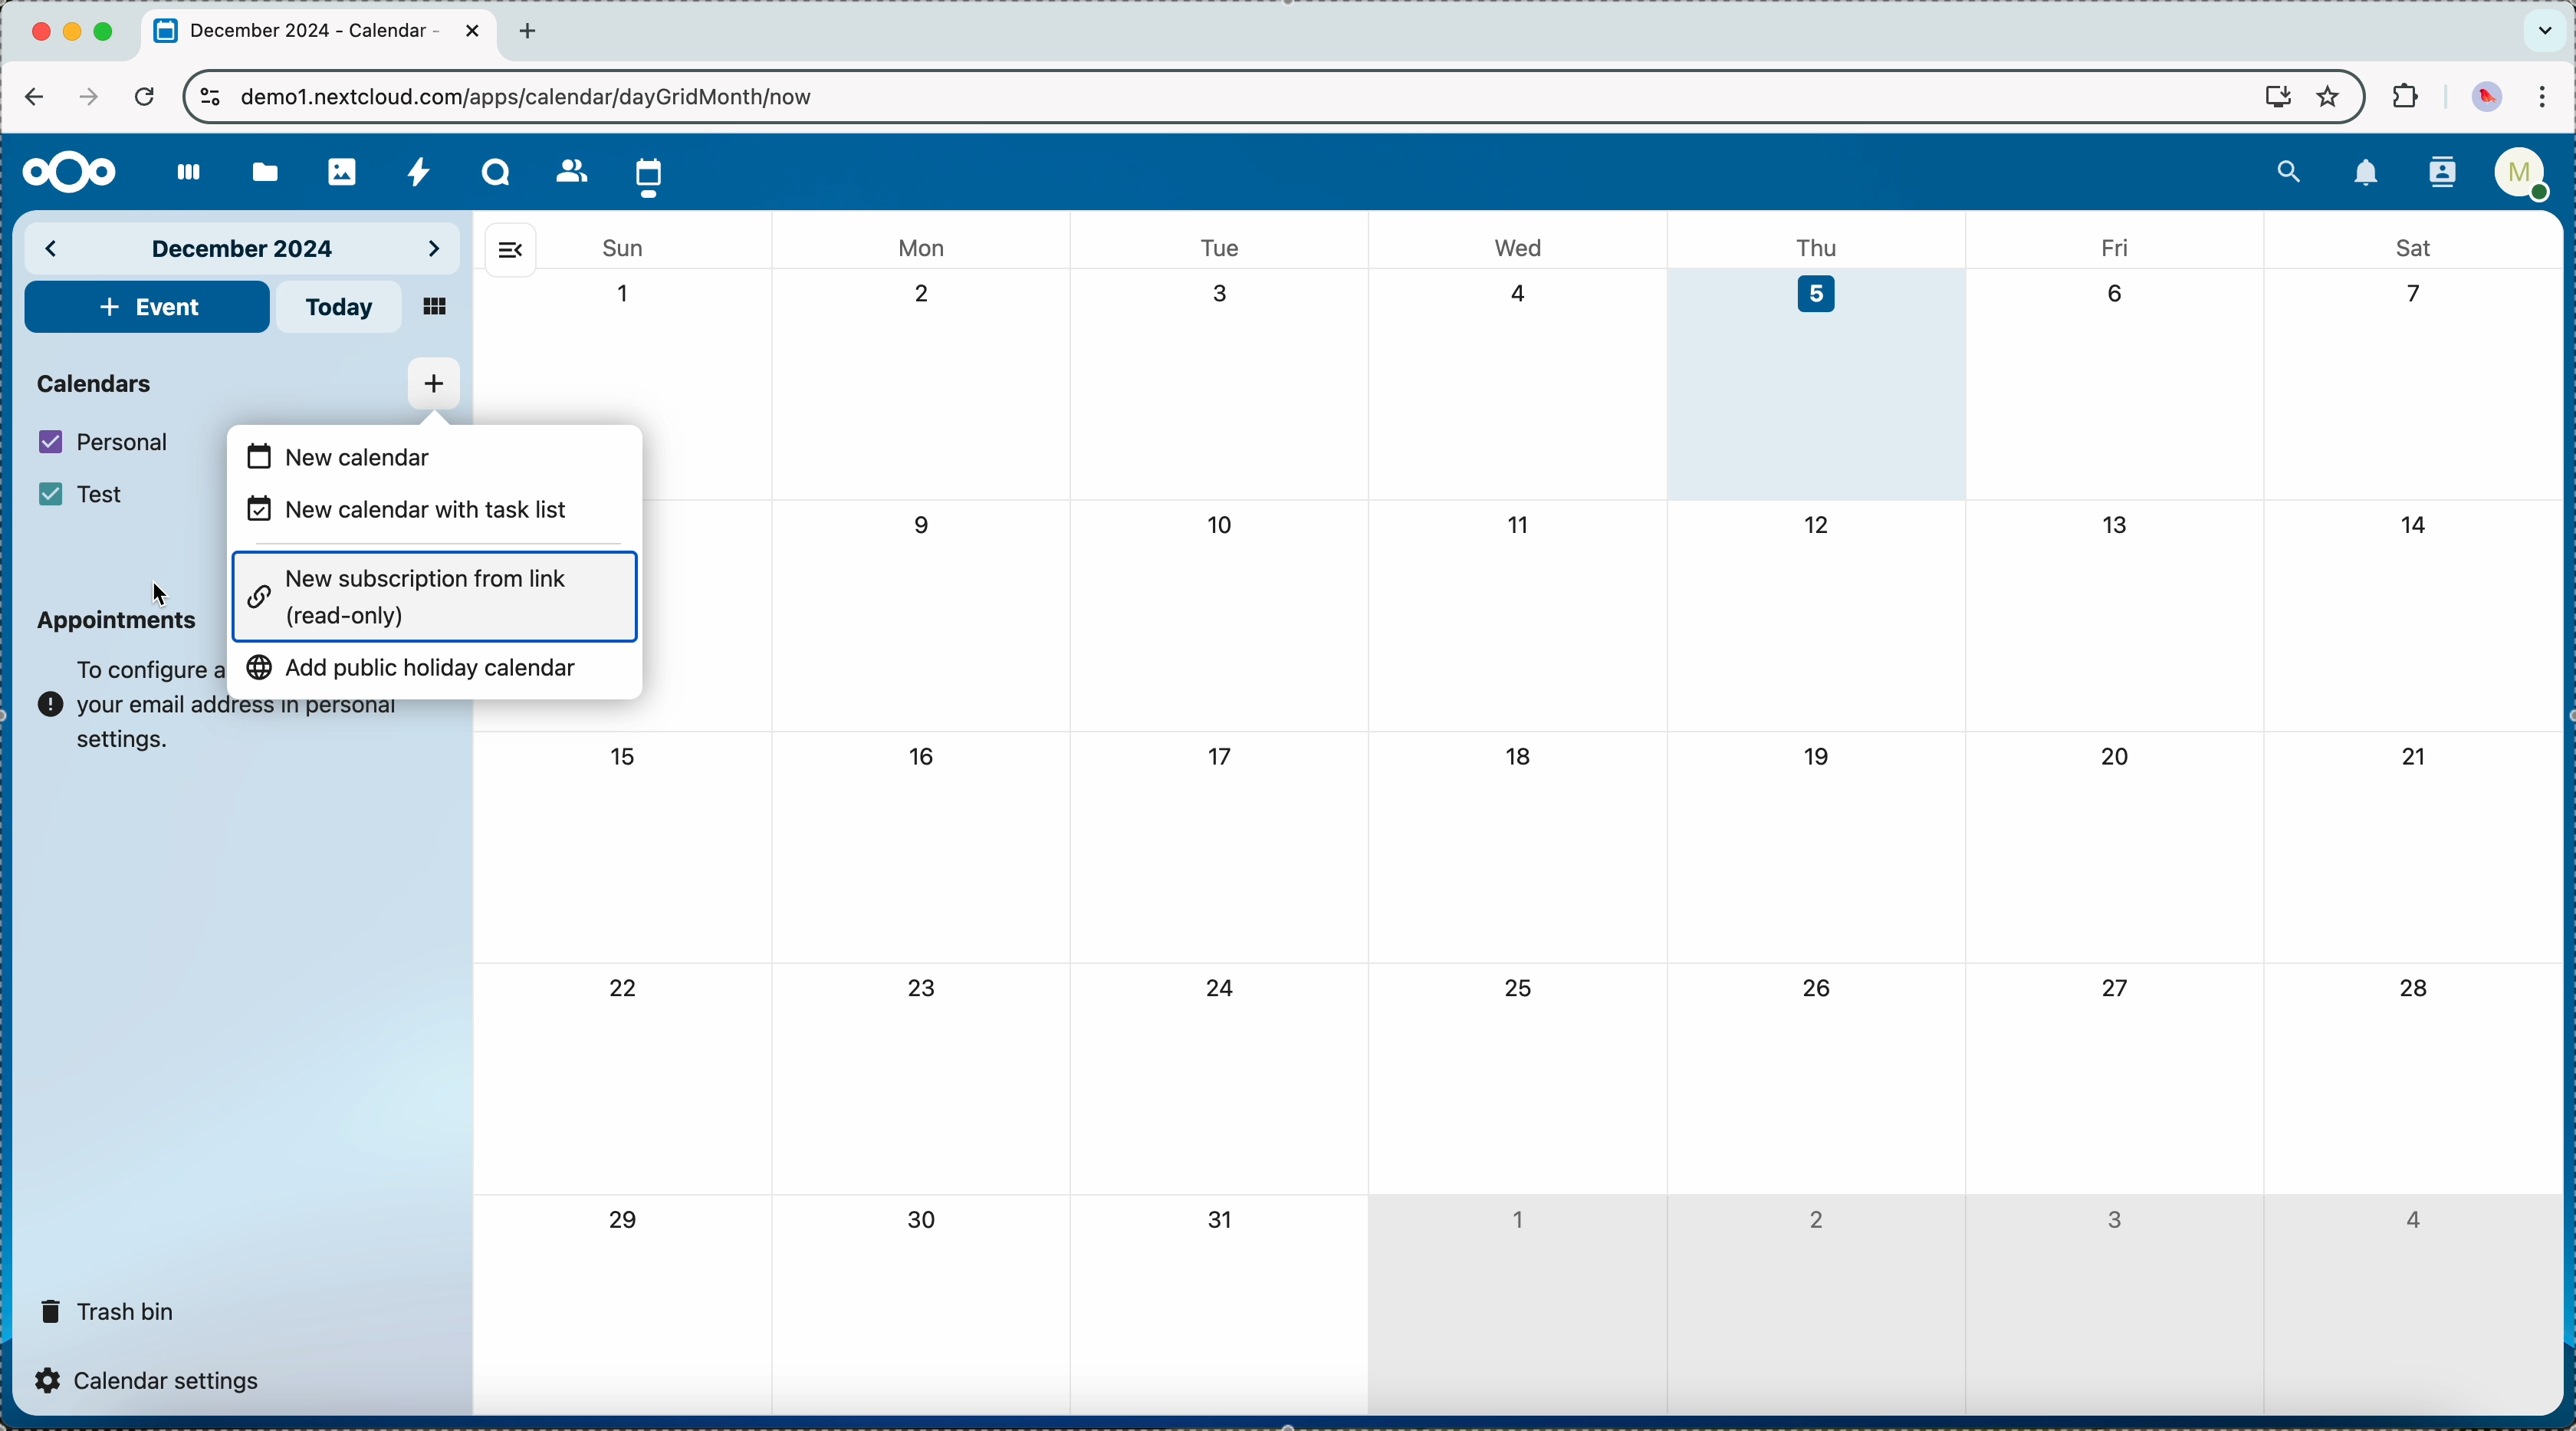  What do you see at coordinates (1819, 525) in the screenshot?
I see `12` at bounding box center [1819, 525].